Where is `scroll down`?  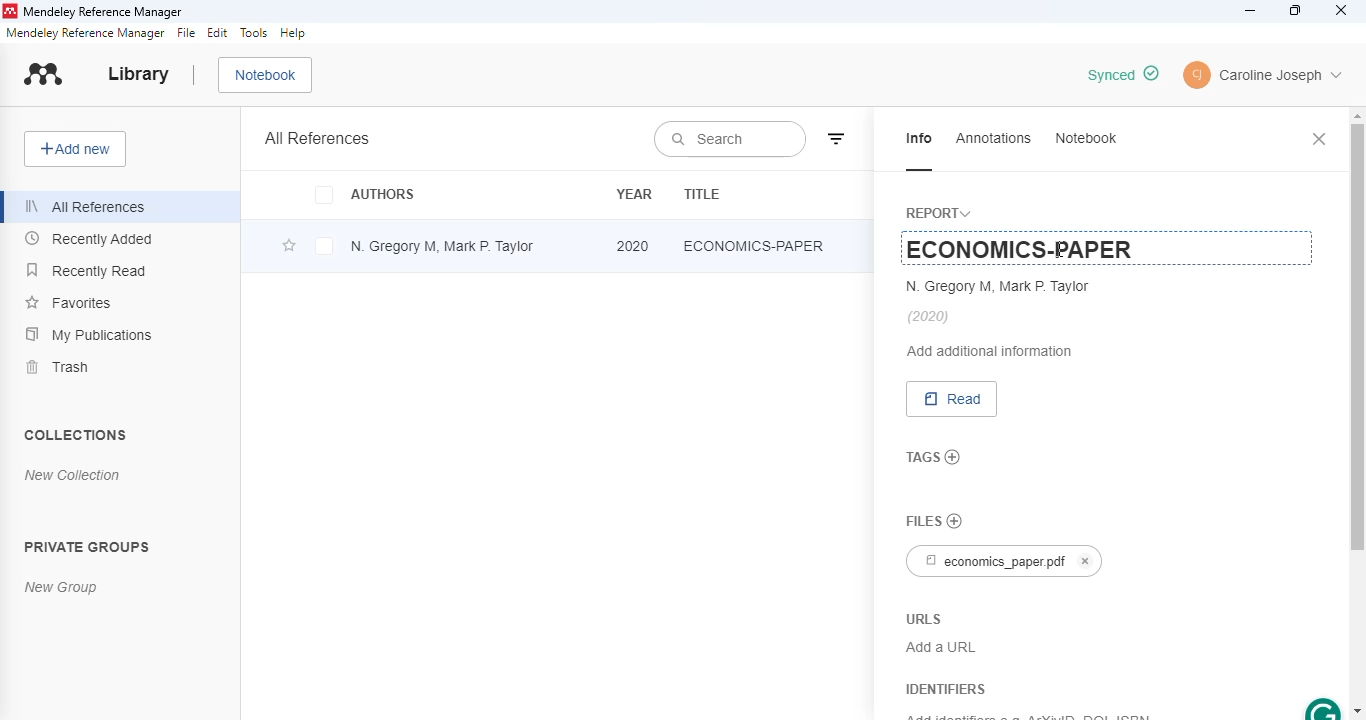 scroll down is located at coordinates (1356, 711).